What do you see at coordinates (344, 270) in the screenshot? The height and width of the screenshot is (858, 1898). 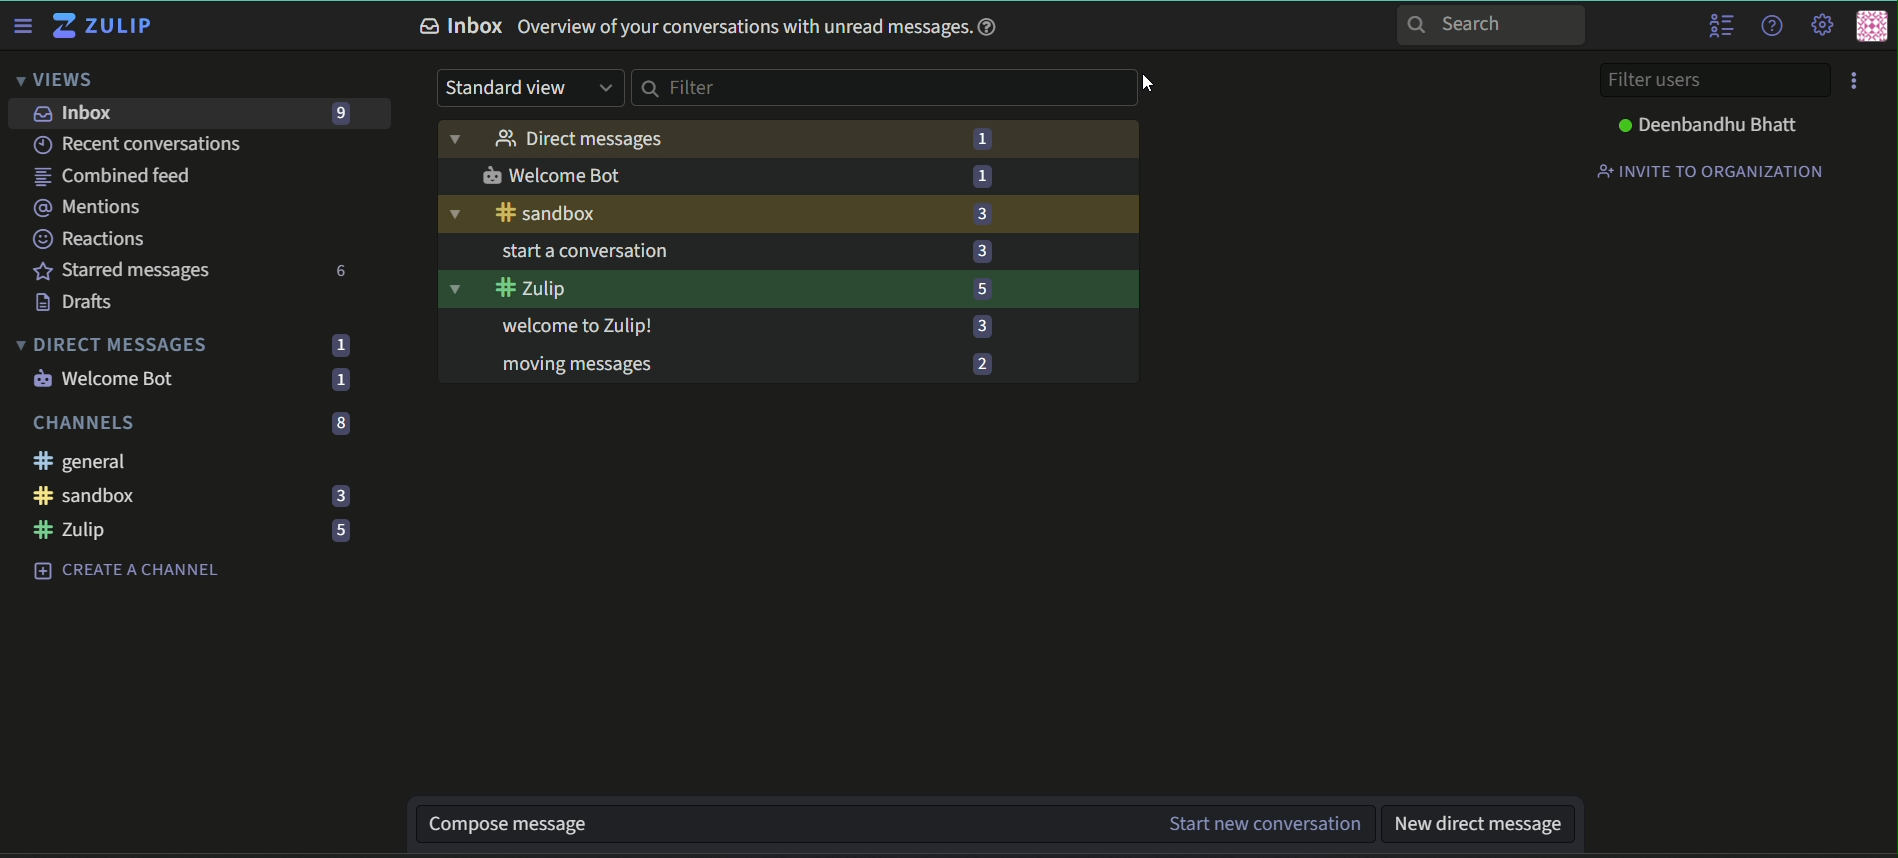 I see `numbers` at bounding box center [344, 270].